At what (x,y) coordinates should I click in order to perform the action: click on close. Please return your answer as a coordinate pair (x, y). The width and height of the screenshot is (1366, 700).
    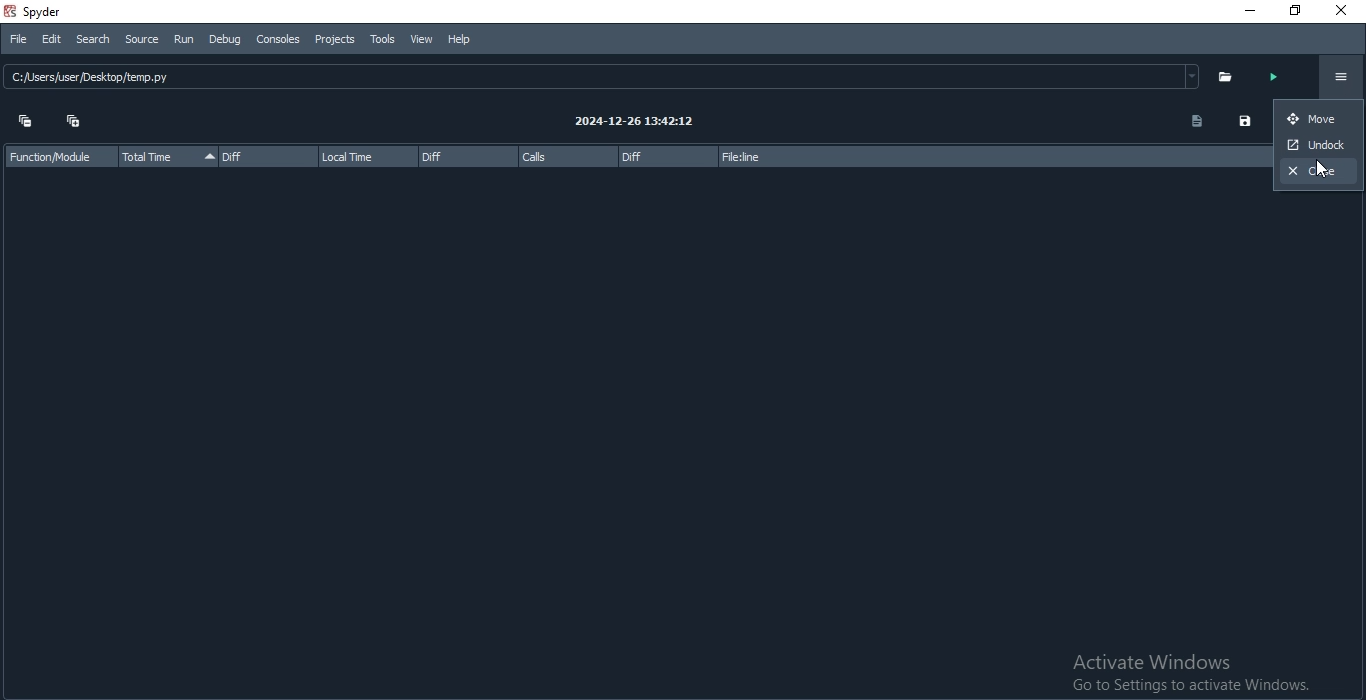
    Looking at the image, I should click on (1319, 173).